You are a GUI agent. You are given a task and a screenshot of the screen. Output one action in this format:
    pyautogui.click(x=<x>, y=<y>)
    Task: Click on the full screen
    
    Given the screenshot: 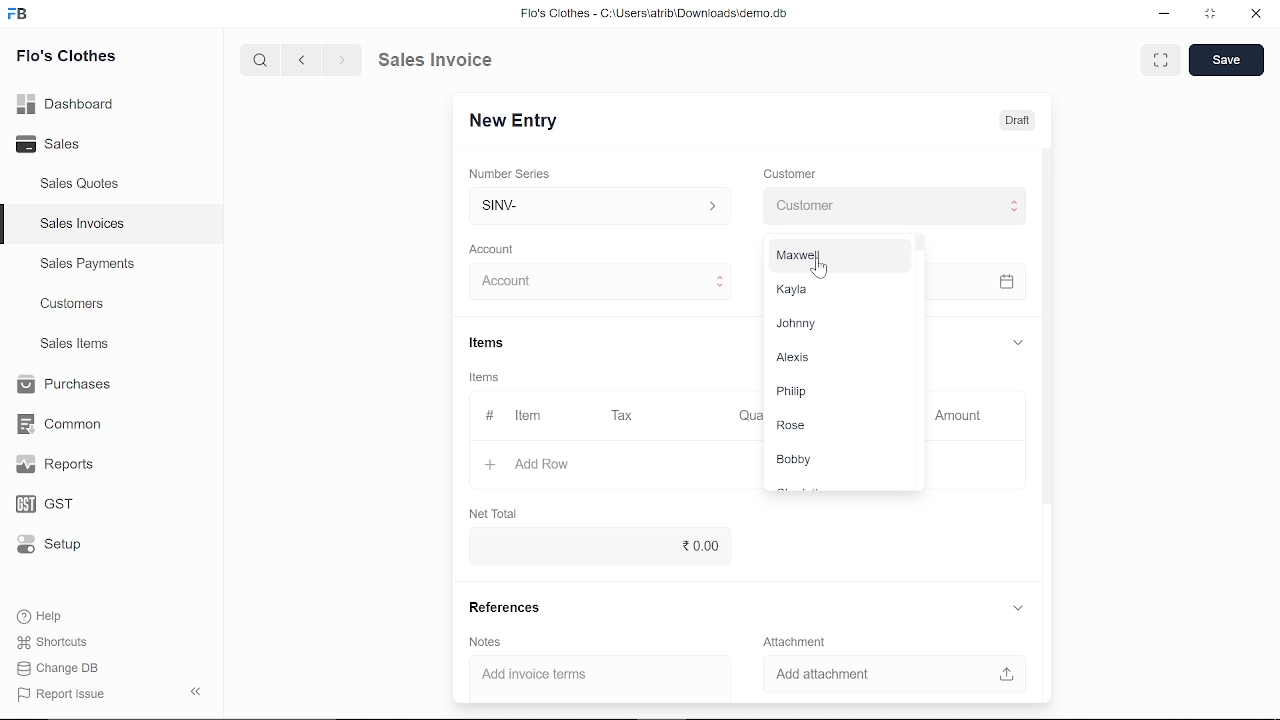 What is the action you would take?
    pyautogui.click(x=1160, y=60)
    